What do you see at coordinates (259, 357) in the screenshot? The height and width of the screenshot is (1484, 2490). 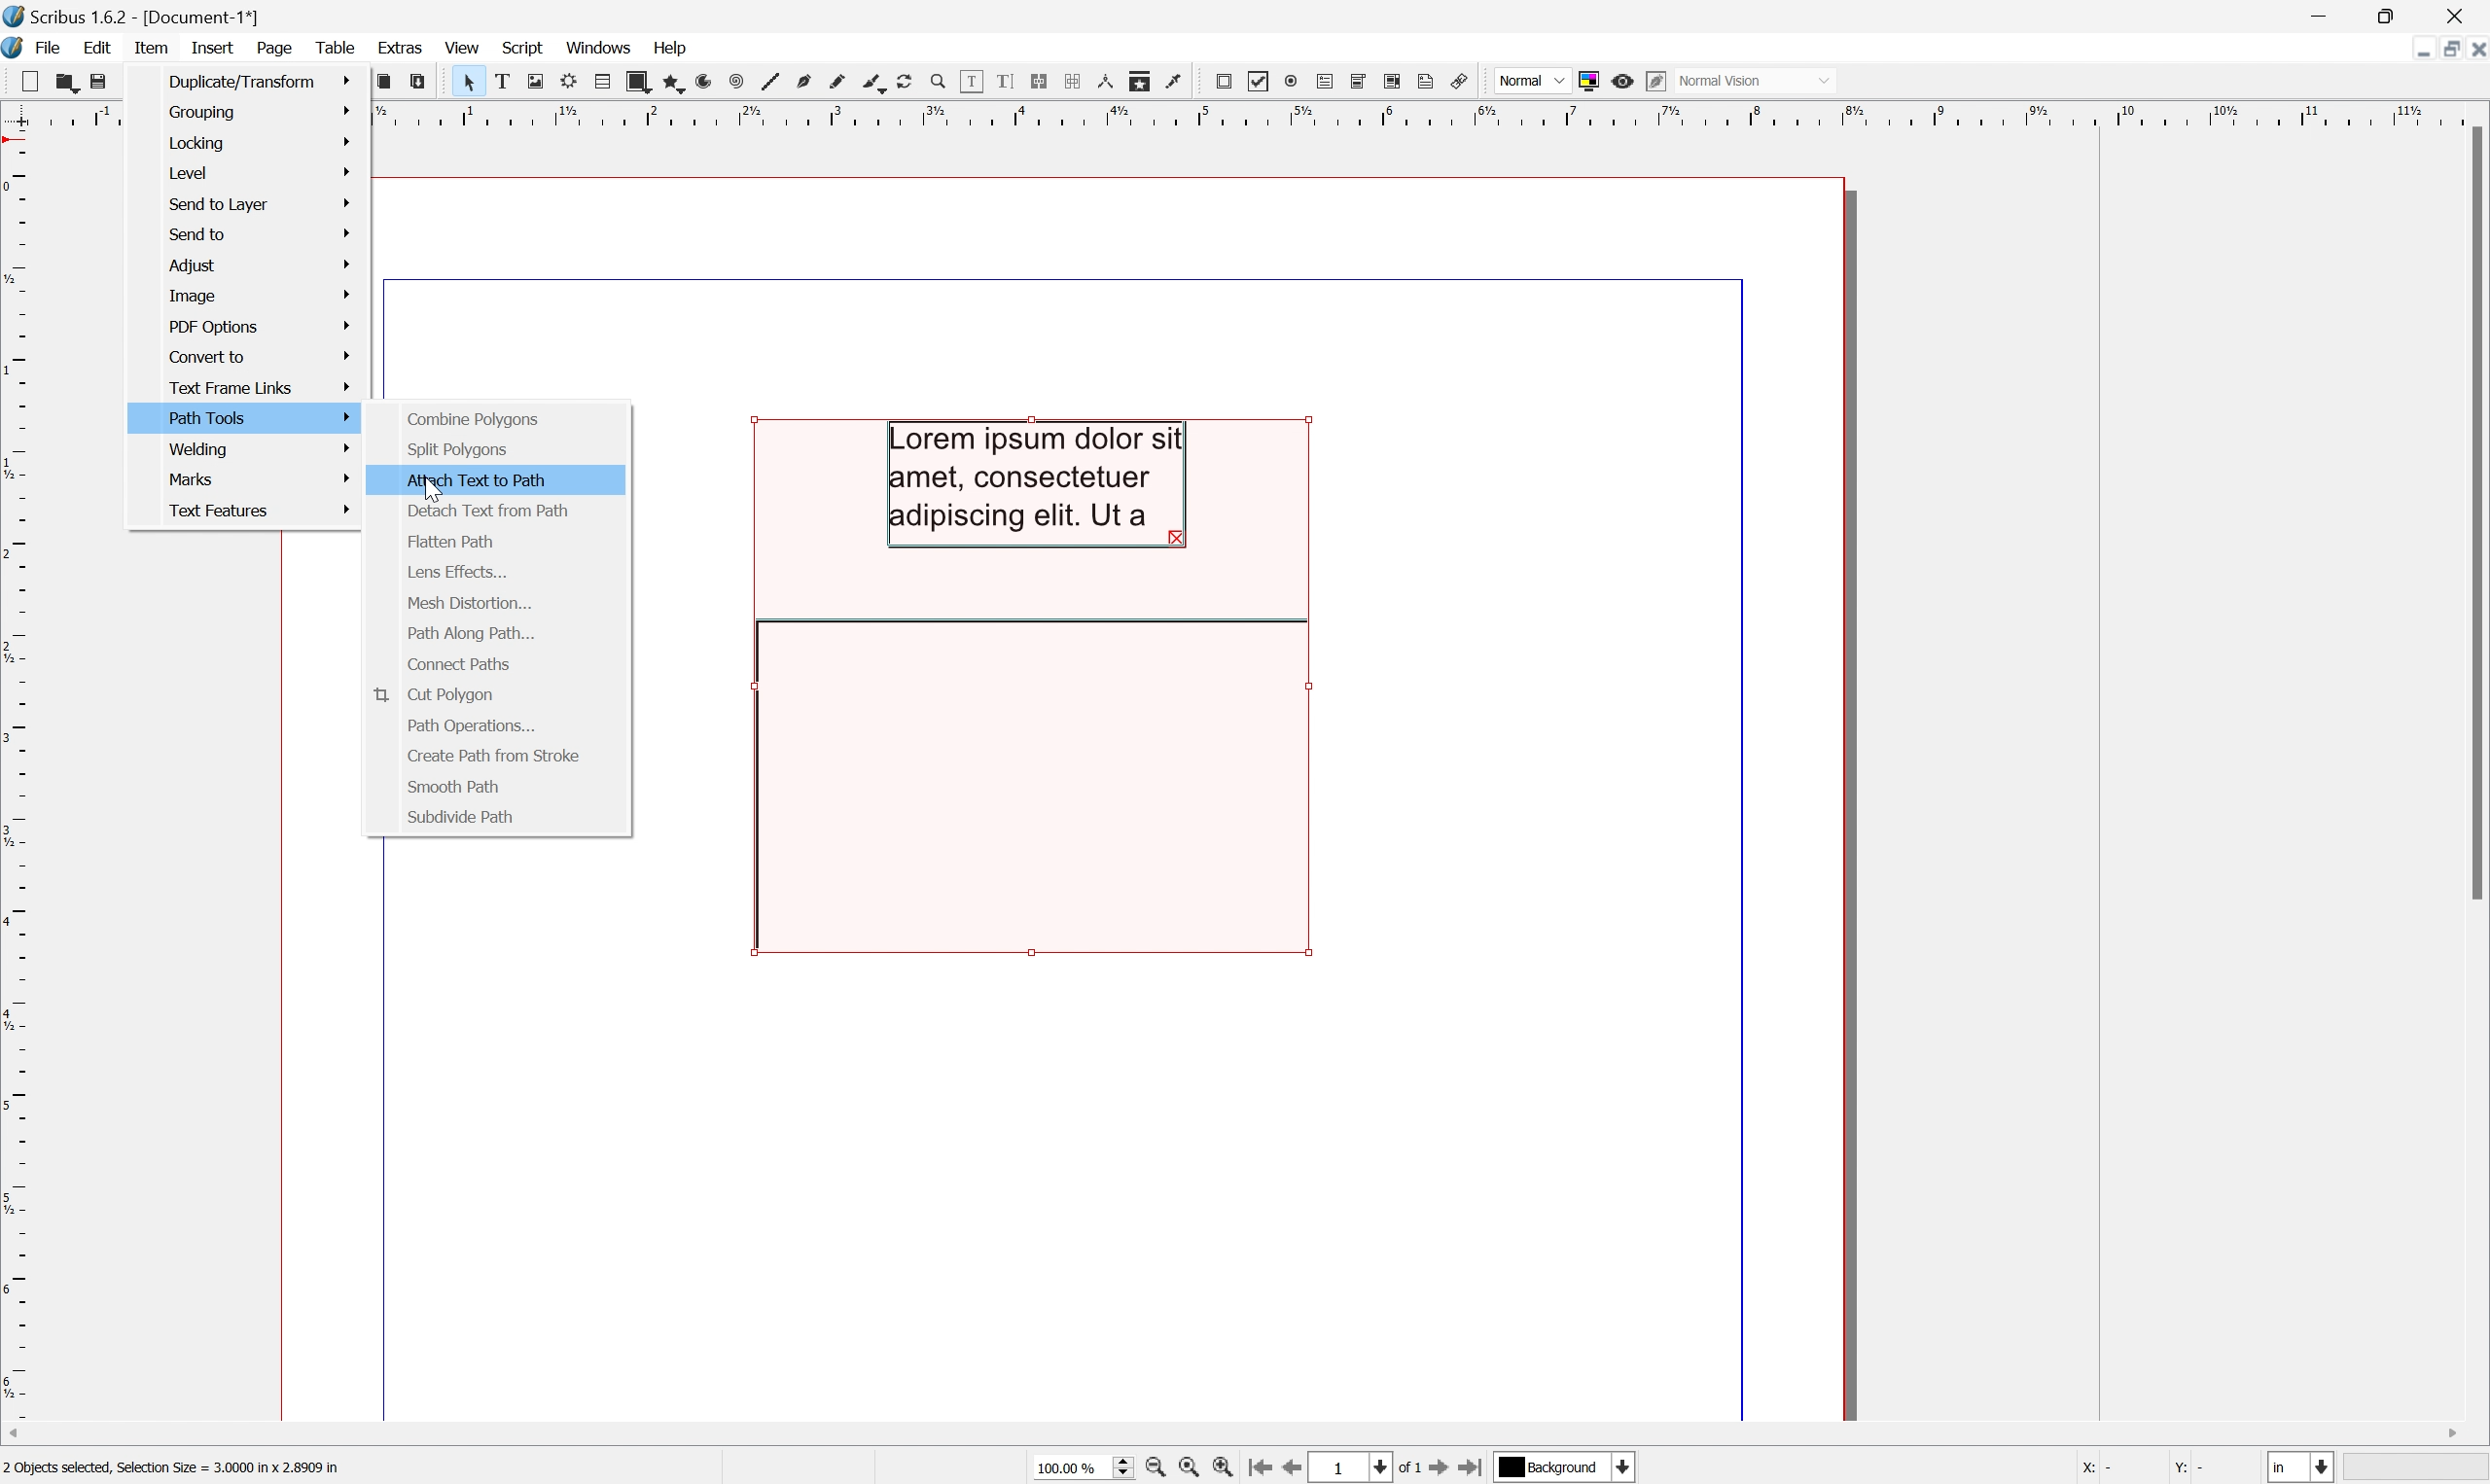 I see `Convert to` at bounding box center [259, 357].